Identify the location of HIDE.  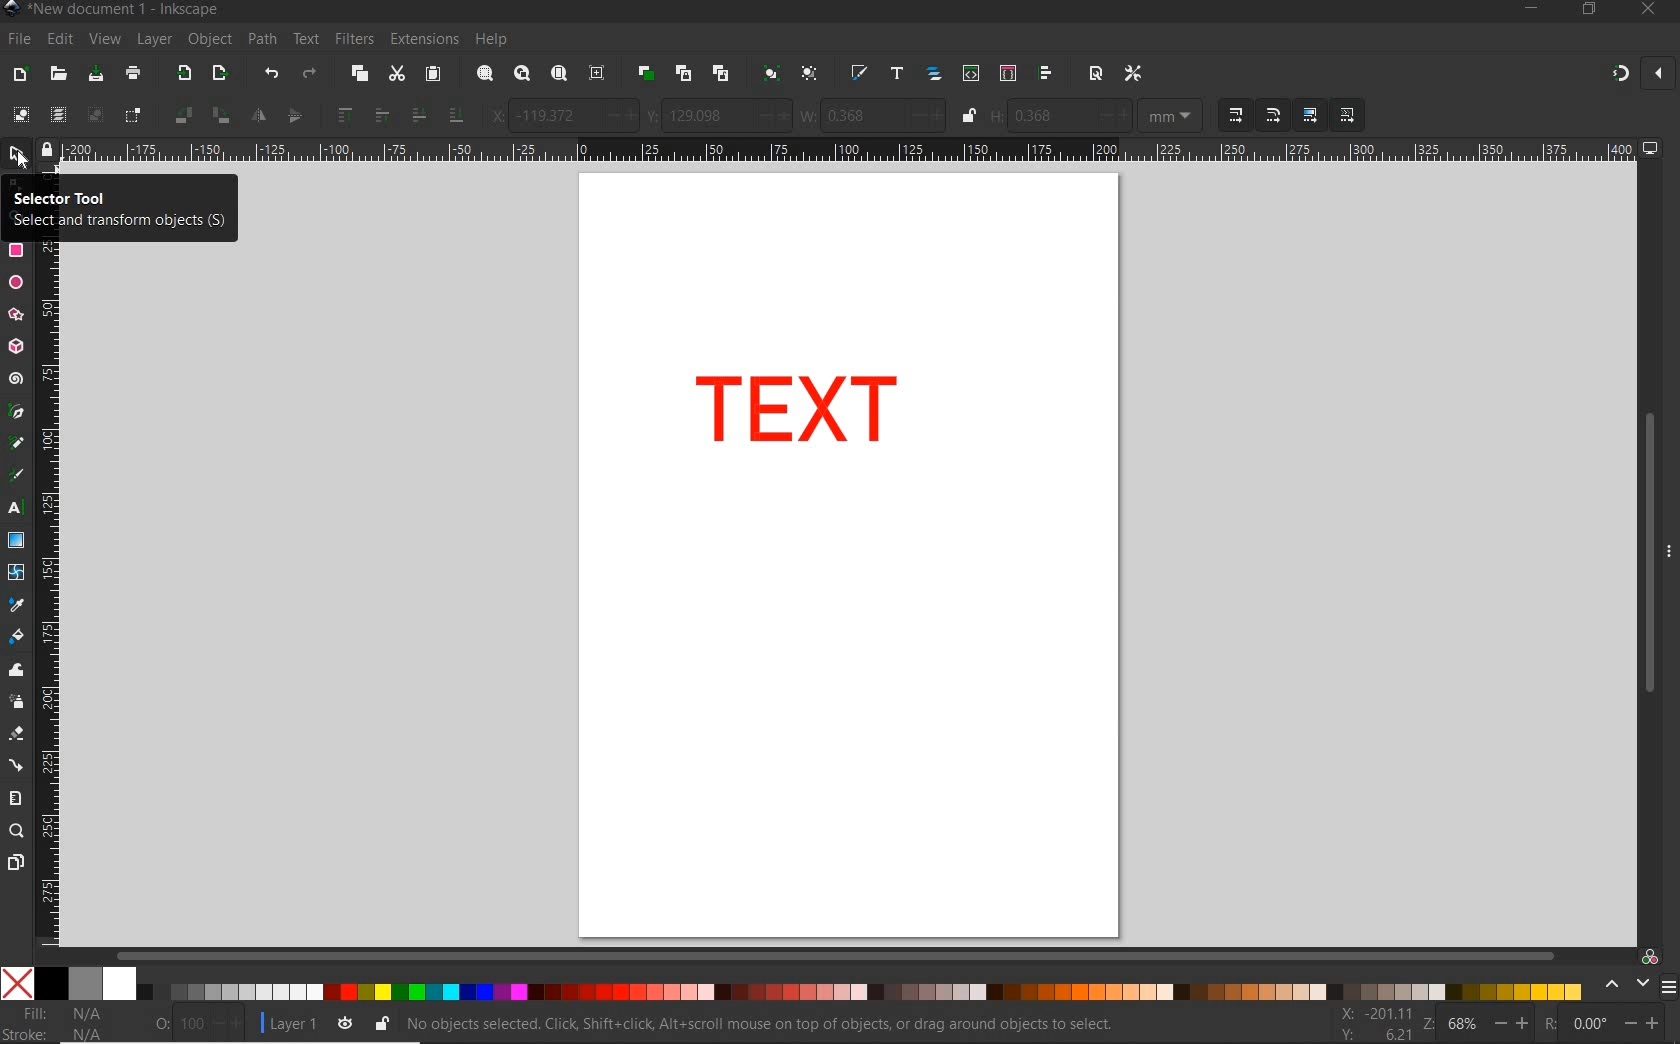
(1669, 550).